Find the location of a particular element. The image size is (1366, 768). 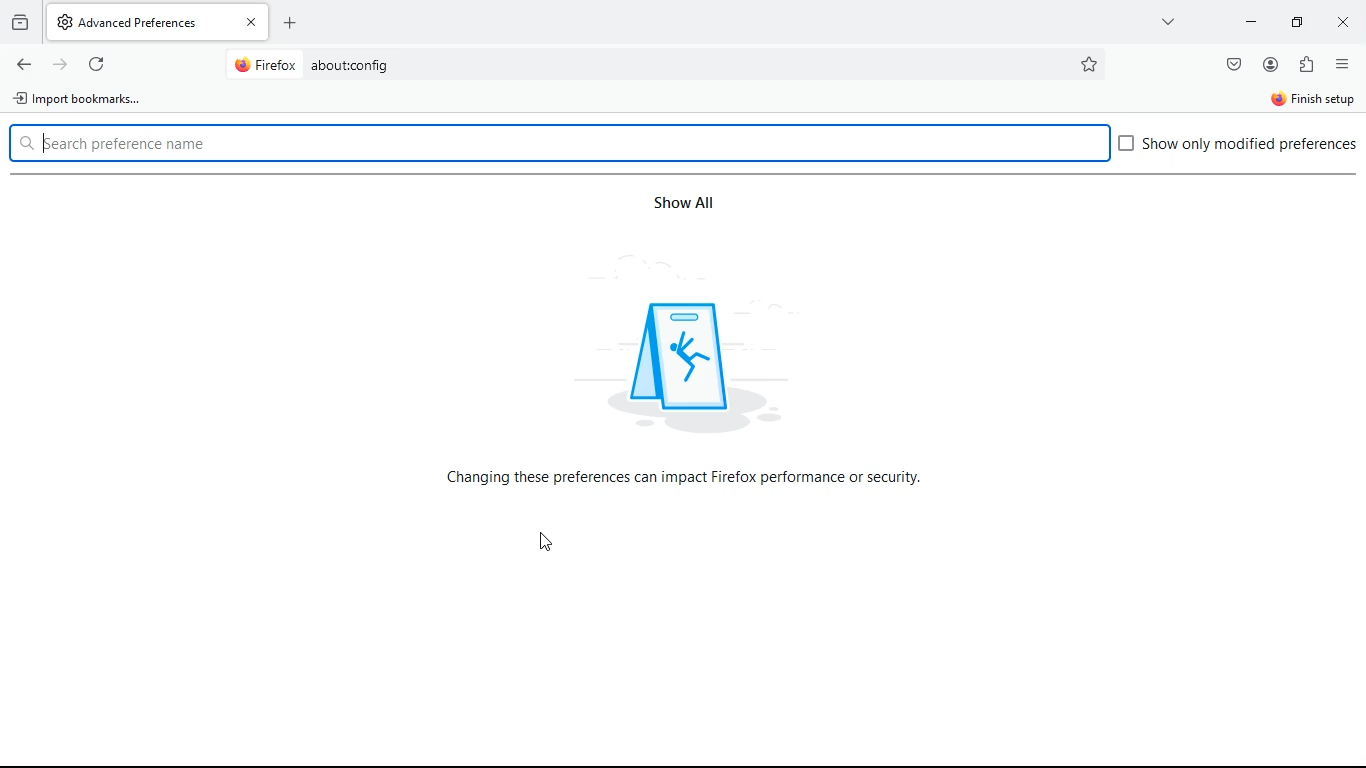

history is located at coordinates (21, 23).